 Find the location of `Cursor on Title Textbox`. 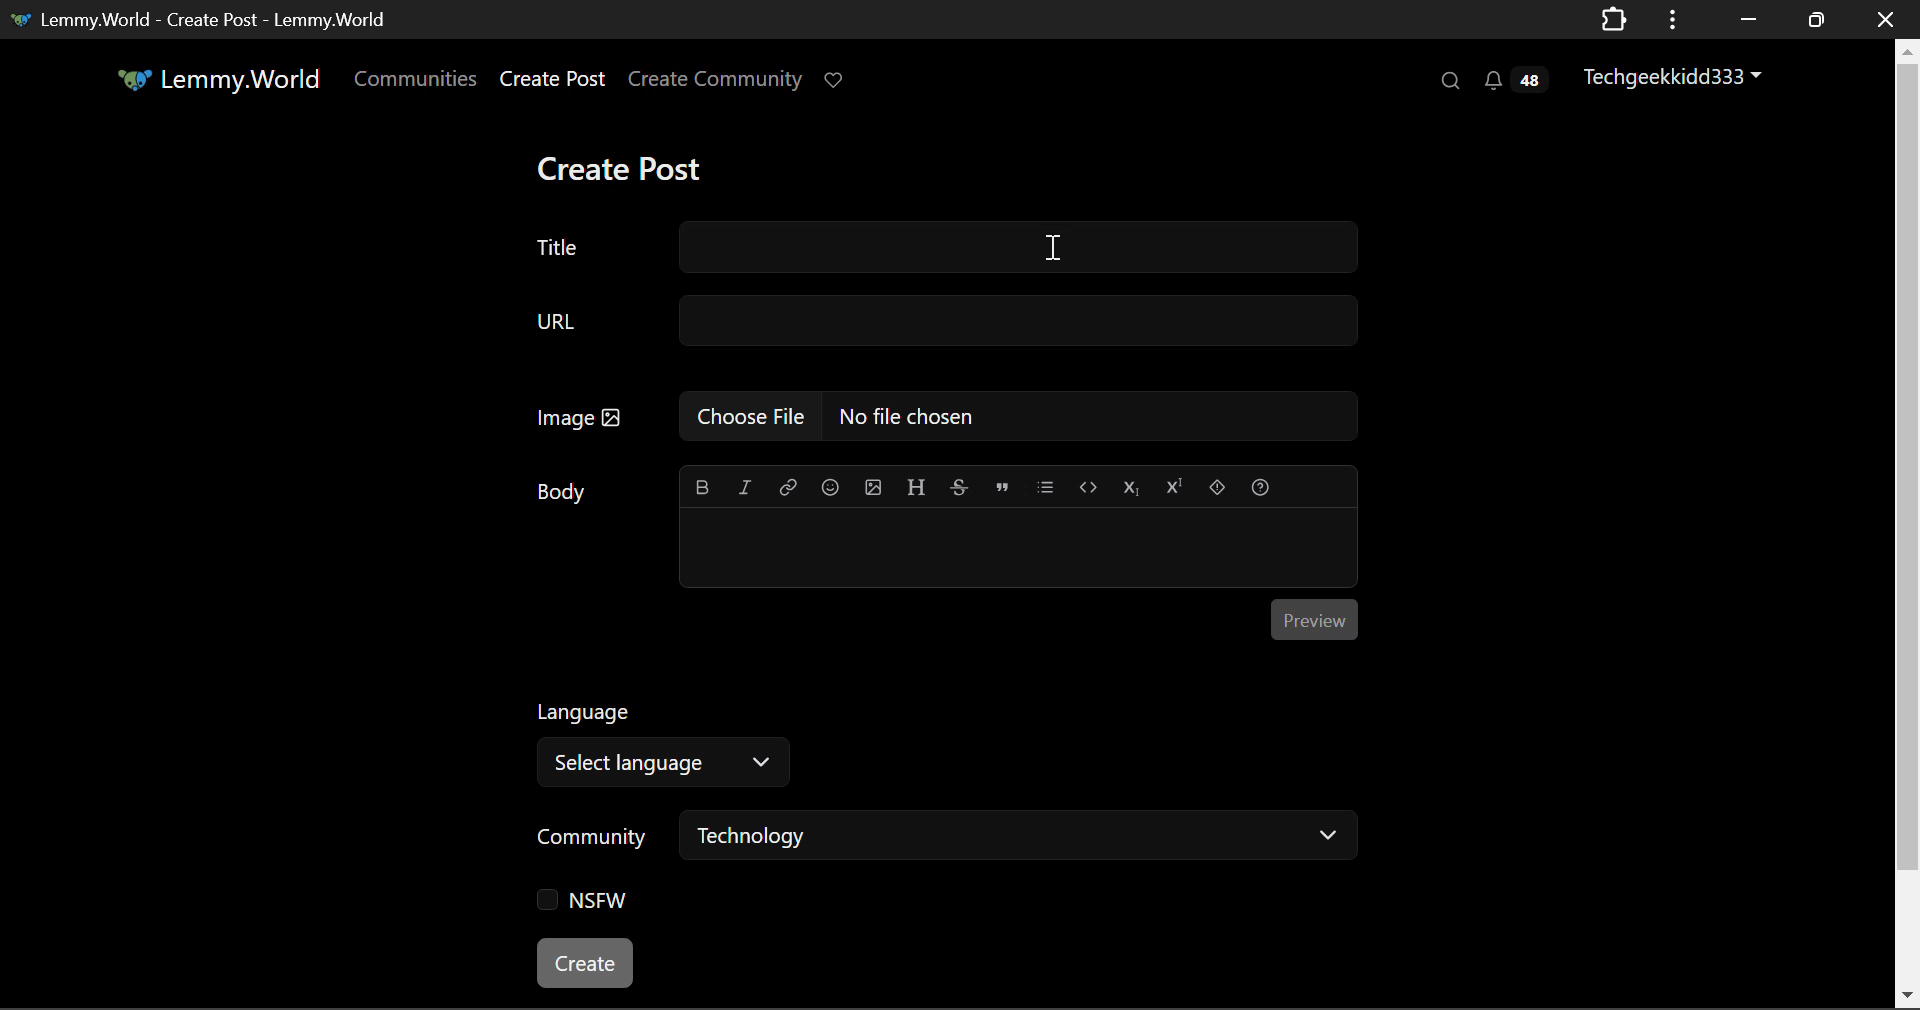

Cursor on Title Textbox is located at coordinates (1055, 245).